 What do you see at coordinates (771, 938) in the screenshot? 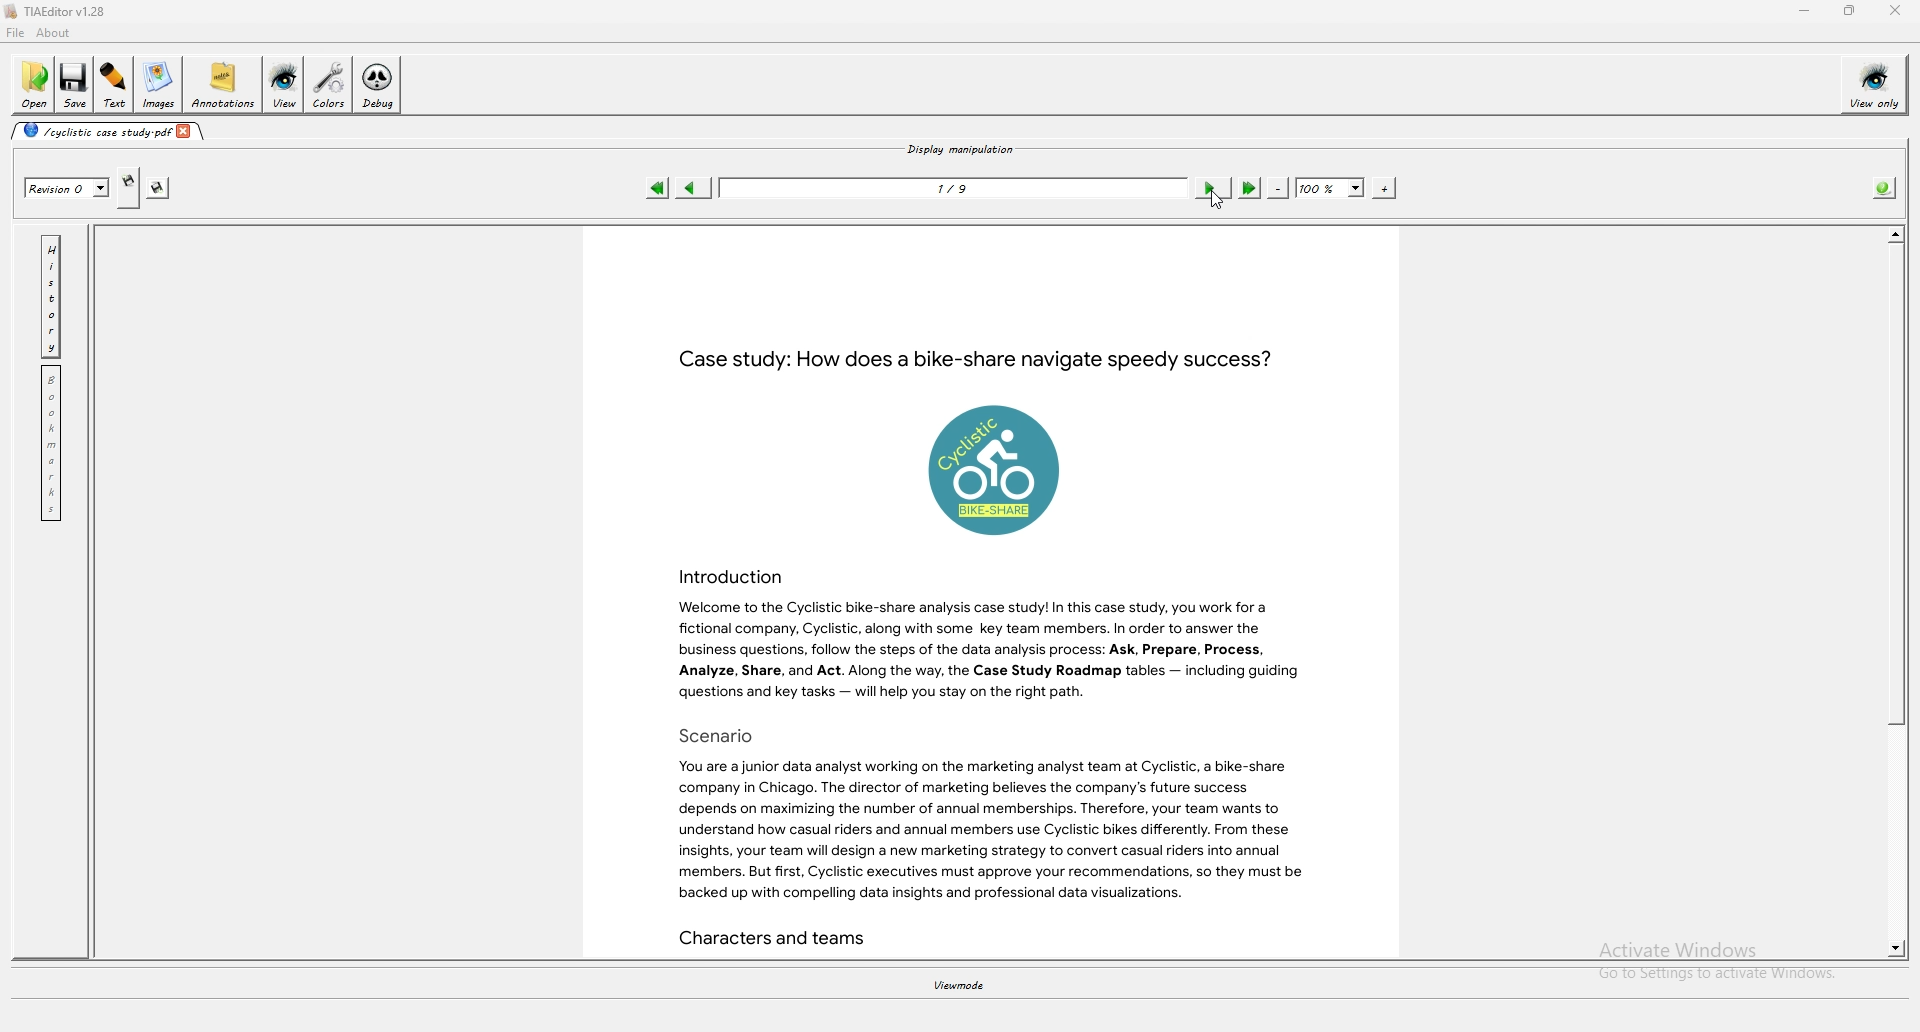
I see `Characters and teams` at bounding box center [771, 938].